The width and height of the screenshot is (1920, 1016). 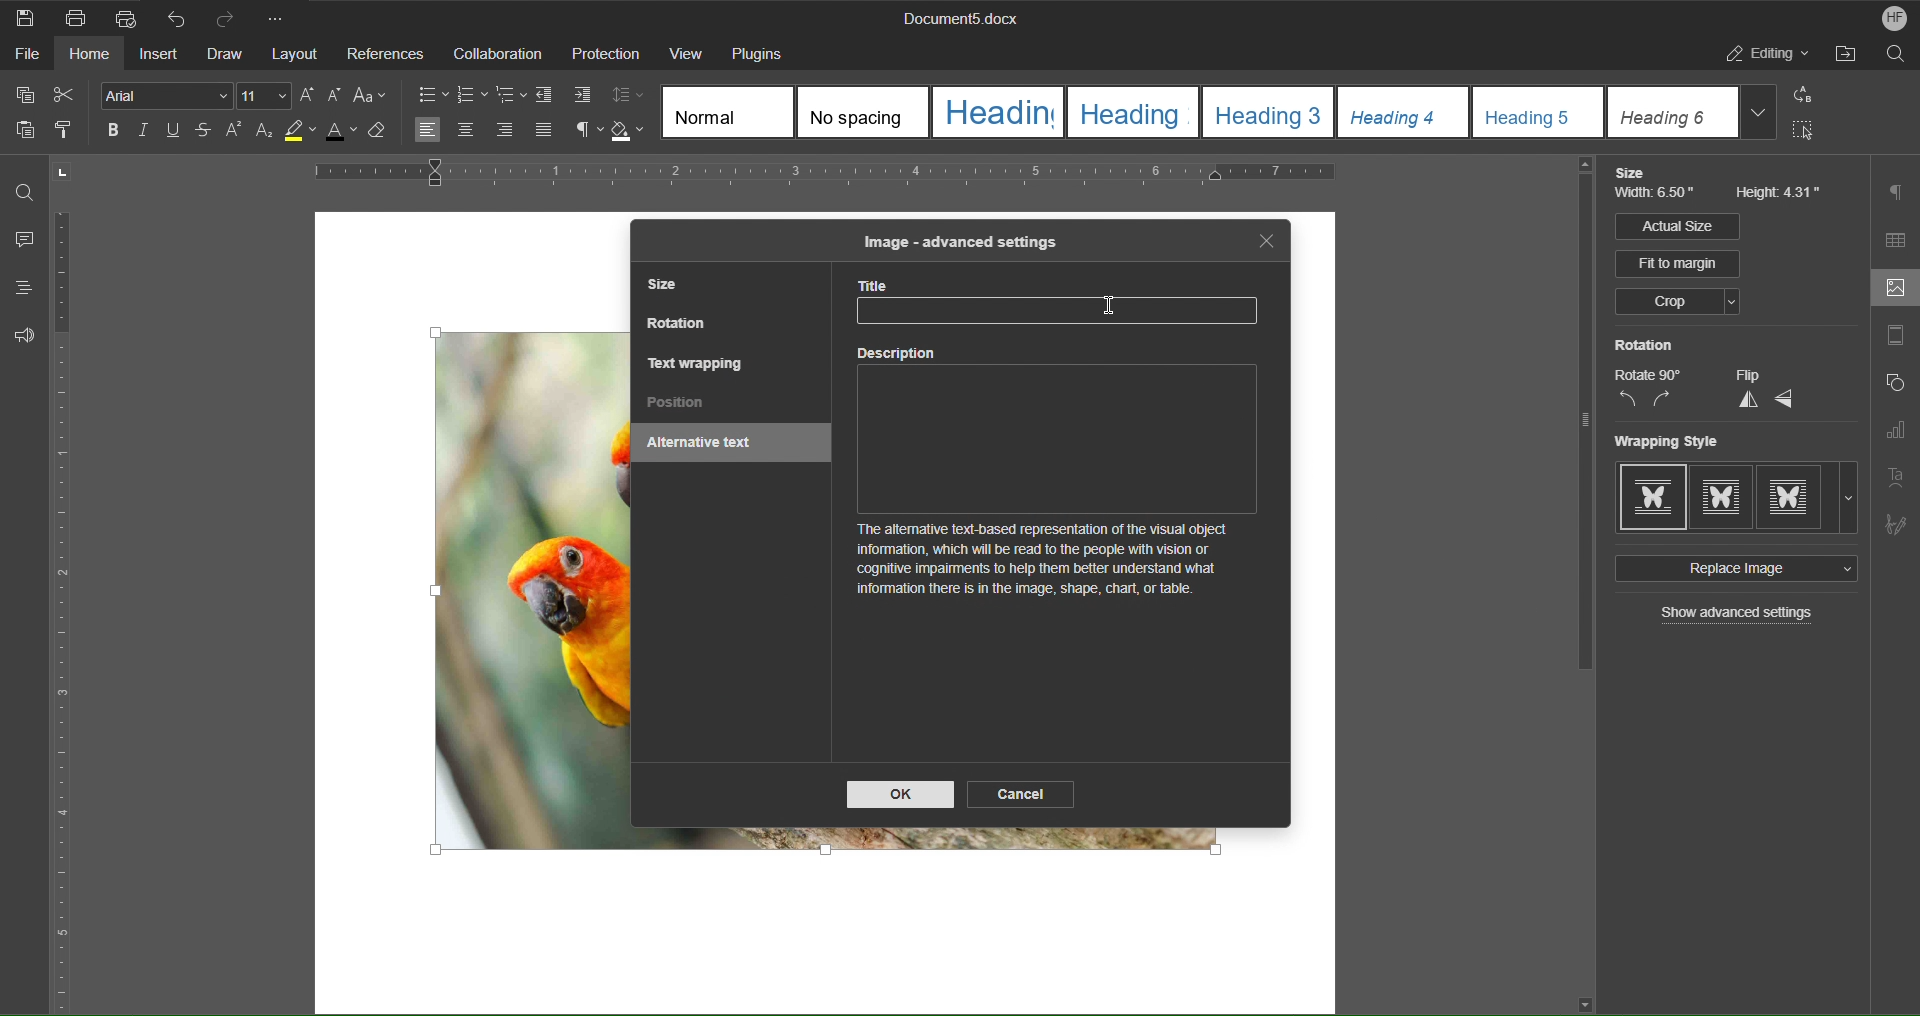 What do you see at coordinates (495, 53) in the screenshot?
I see `Collaboration` at bounding box center [495, 53].